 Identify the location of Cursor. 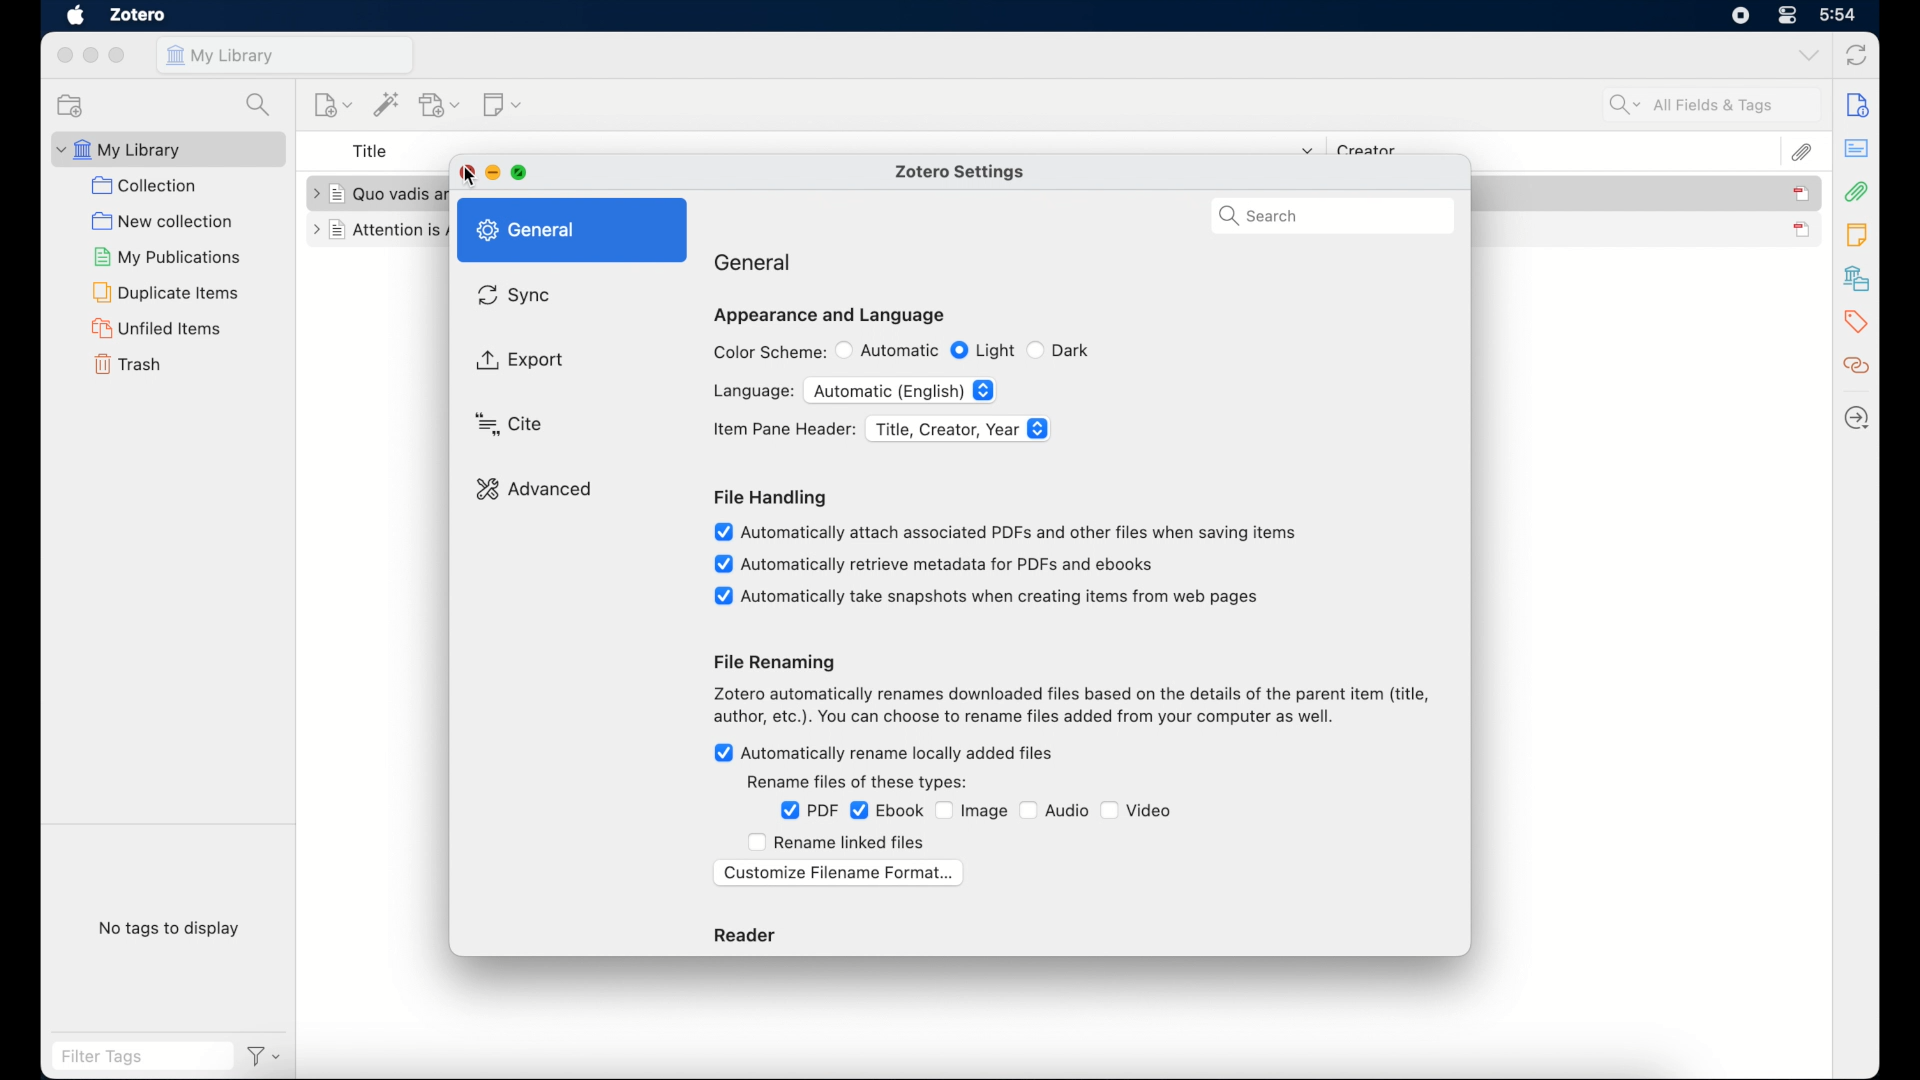
(469, 178).